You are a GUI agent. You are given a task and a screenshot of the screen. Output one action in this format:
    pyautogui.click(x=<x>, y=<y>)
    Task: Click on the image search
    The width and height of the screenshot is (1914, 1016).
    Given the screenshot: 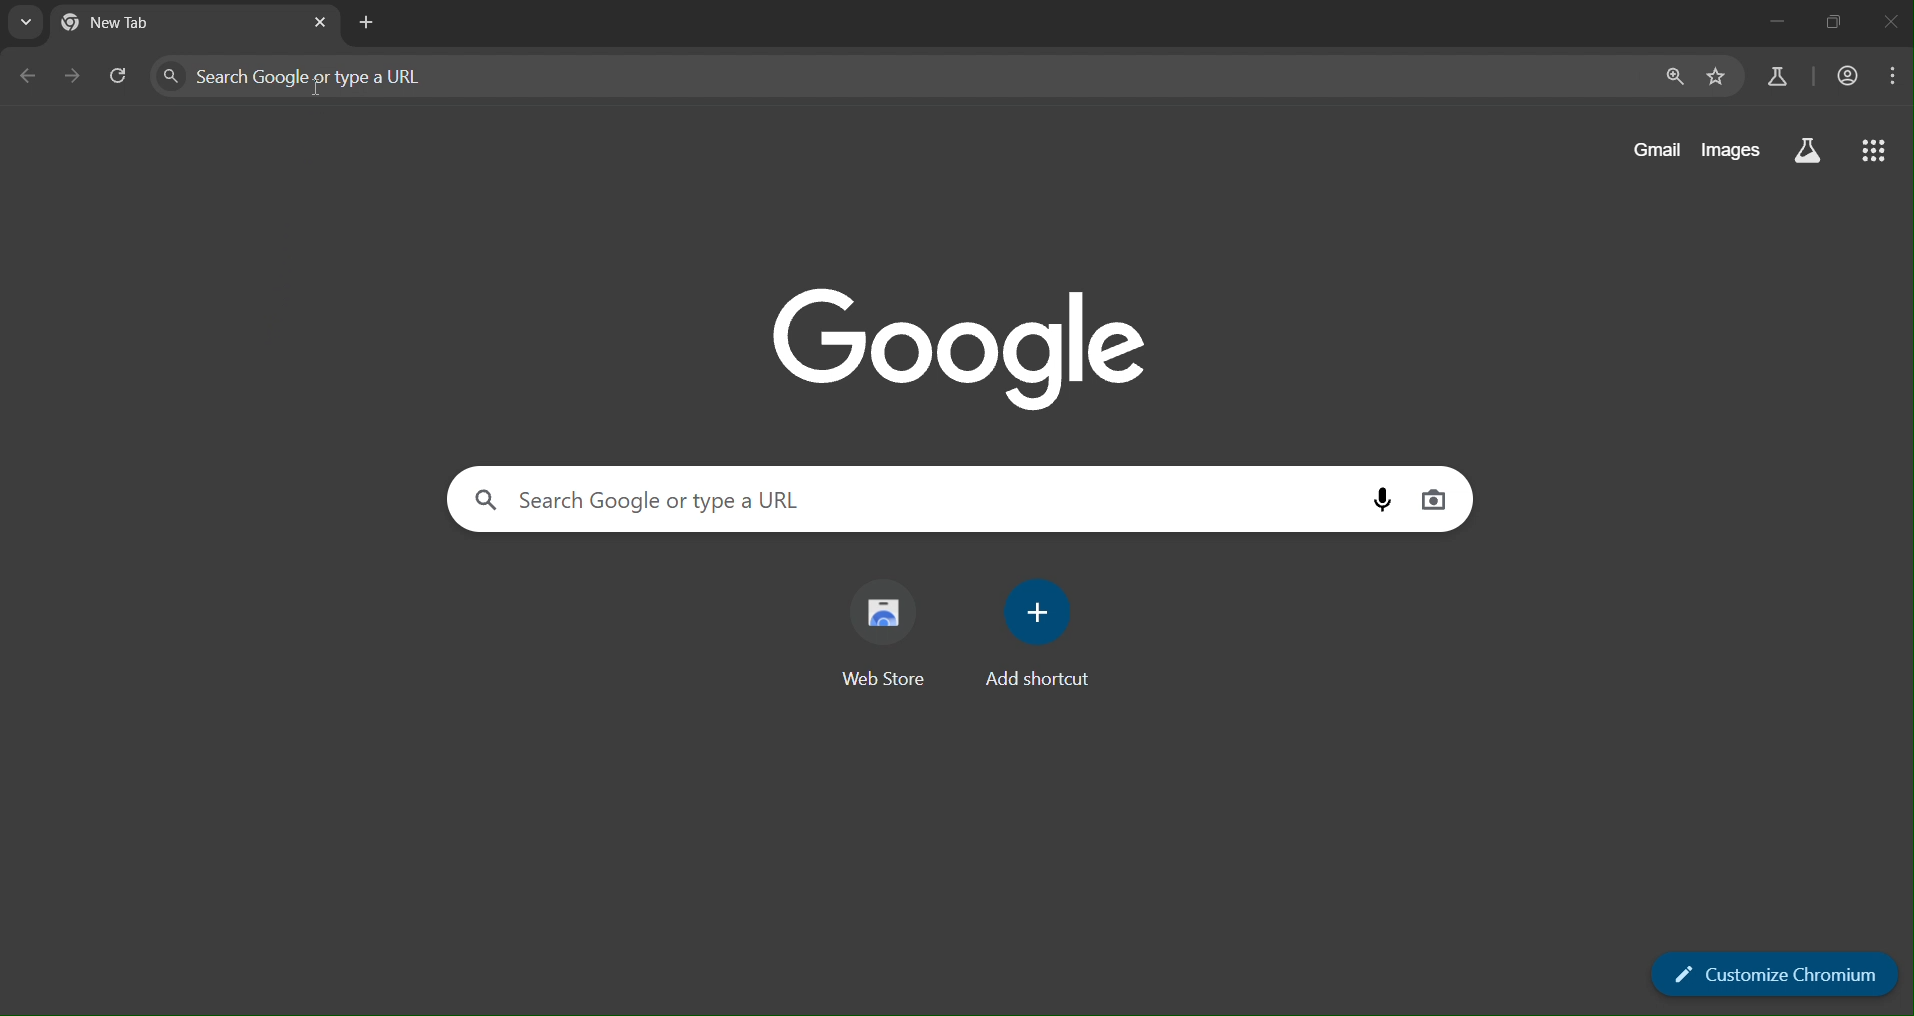 What is the action you would take?
    pyautogui.click(x=1434, y=500)
    